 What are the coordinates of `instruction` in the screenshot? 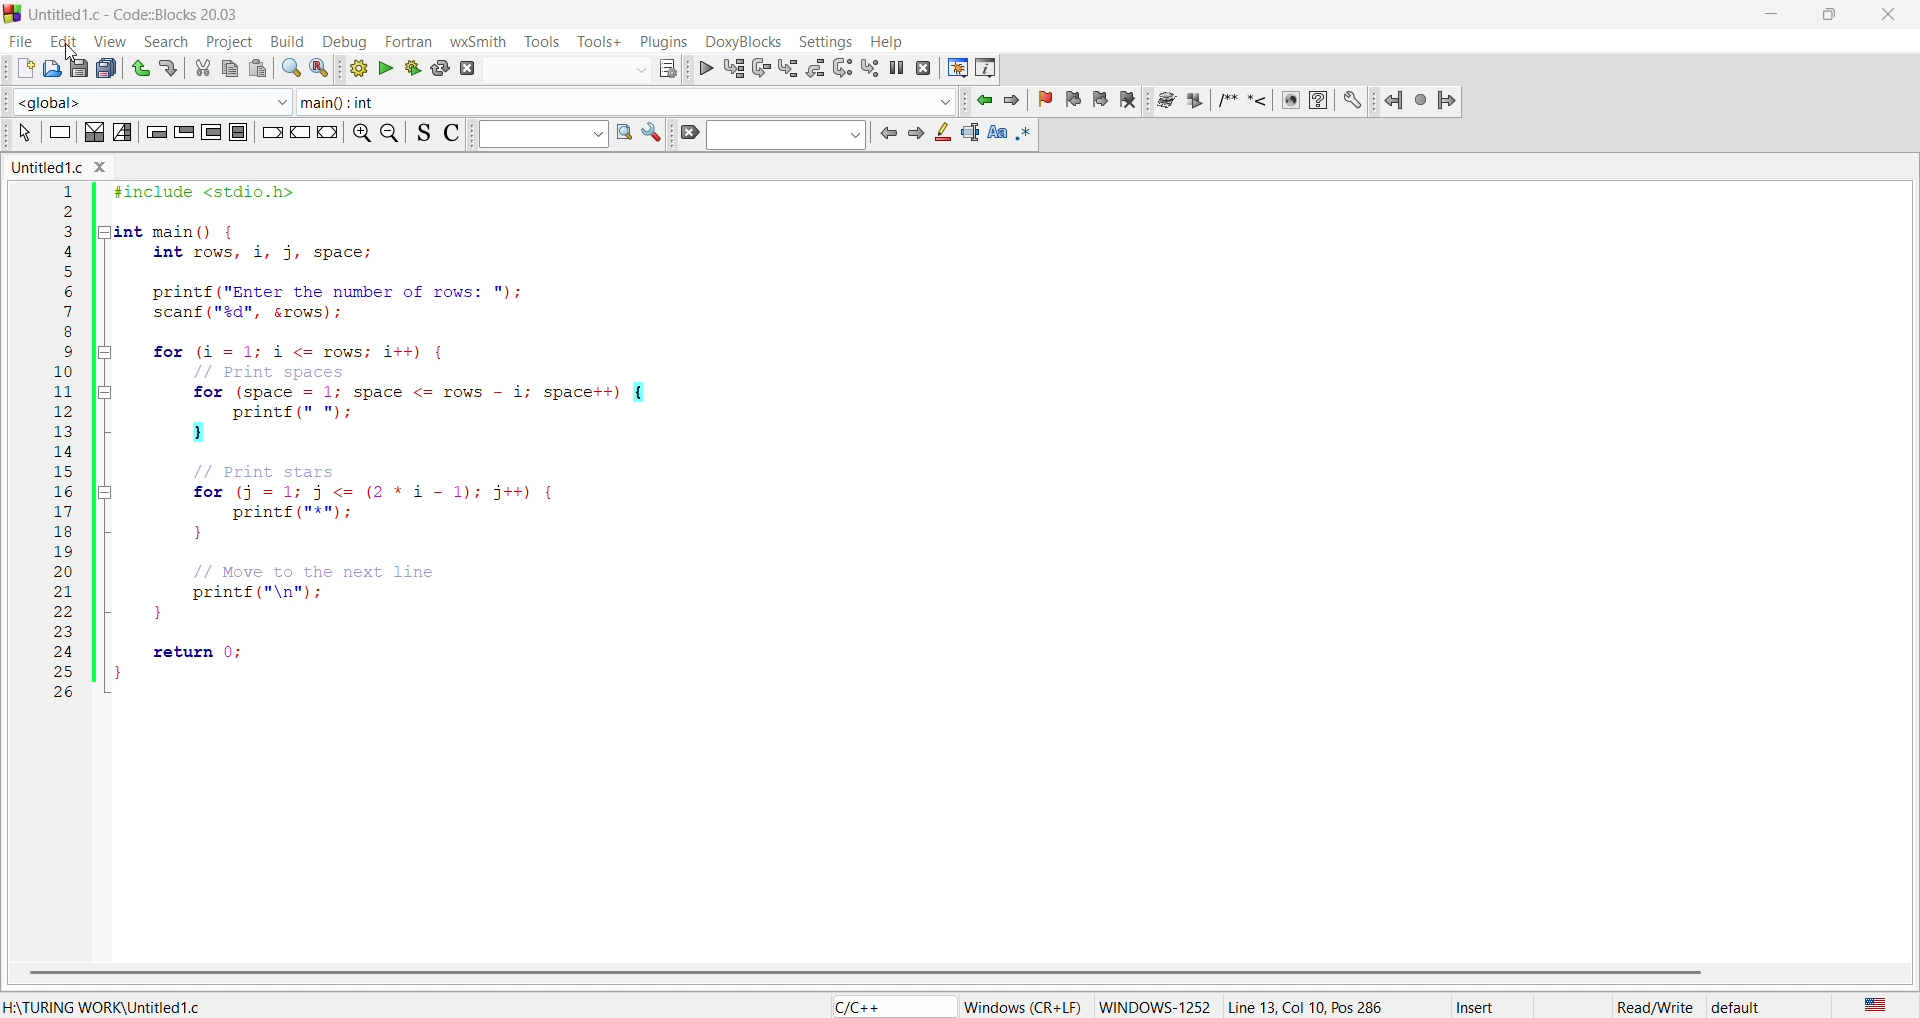 It's located at (57, 133).